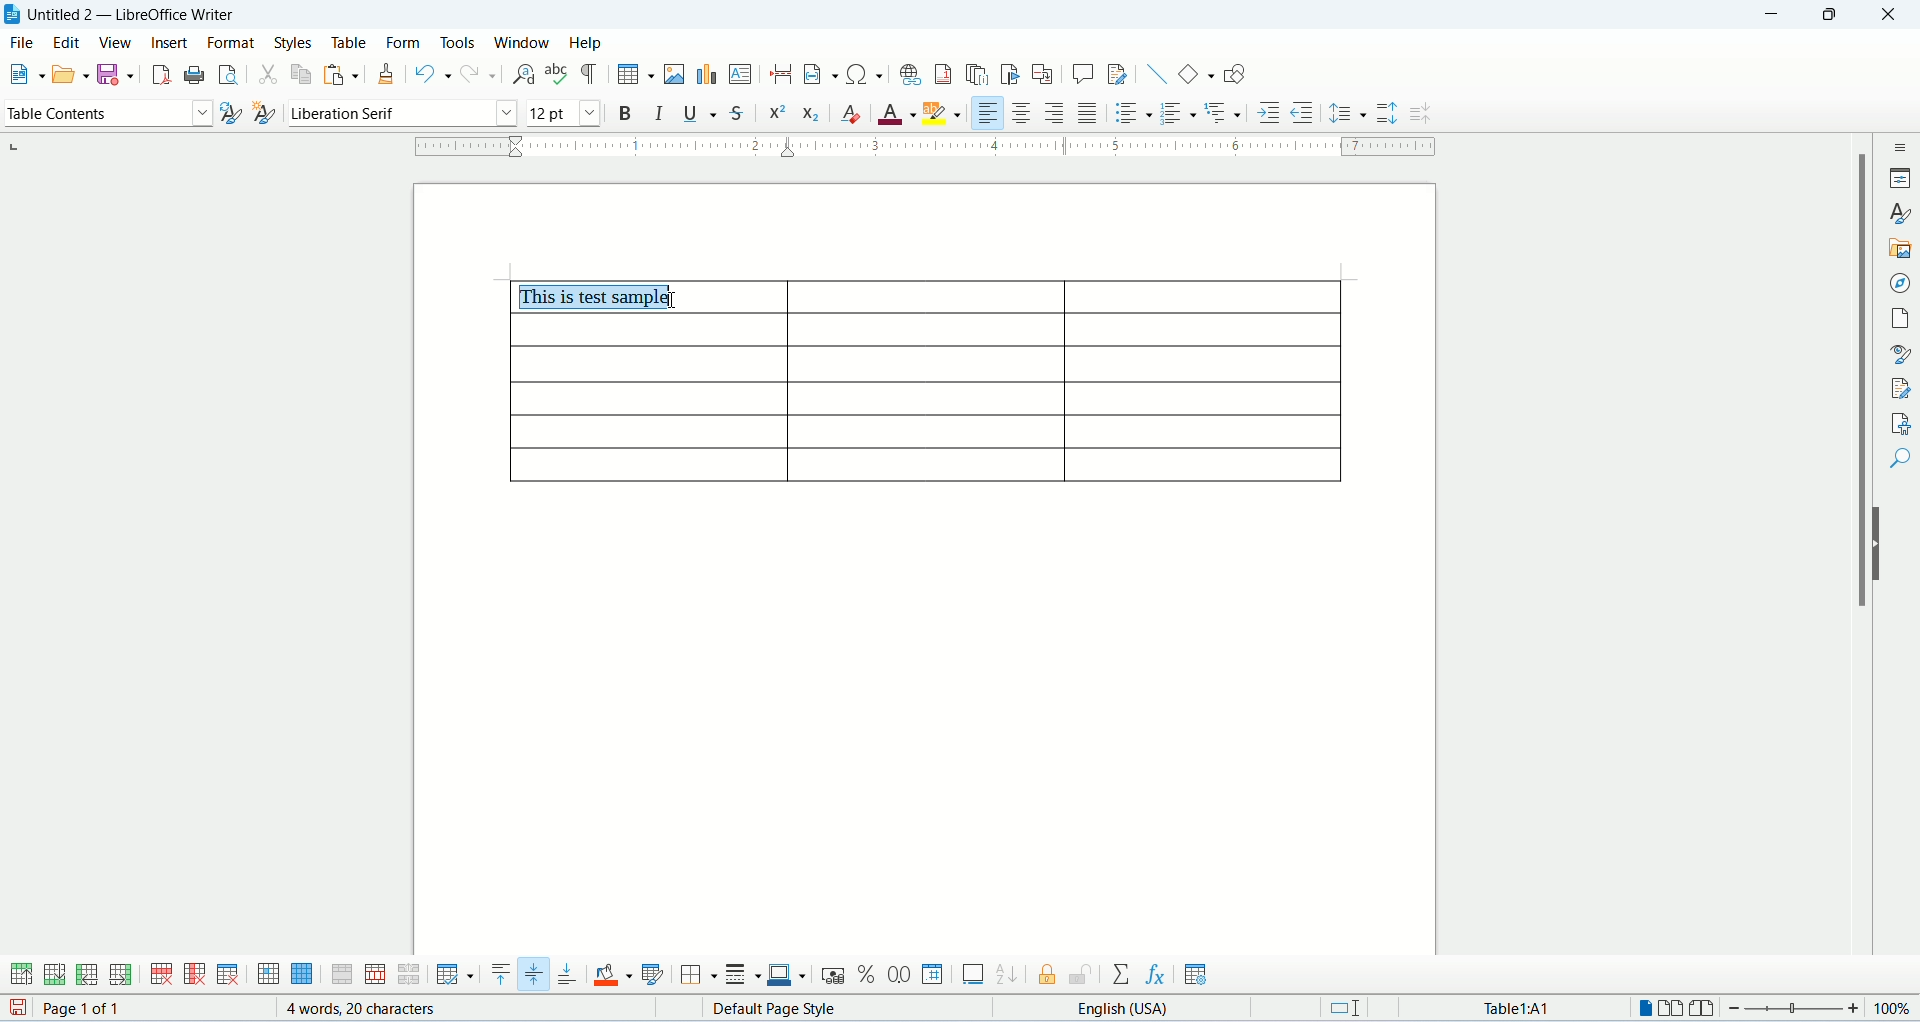 The height and width of the screenshot is (1022, 1920). I want to click on print, so click(196, 75).